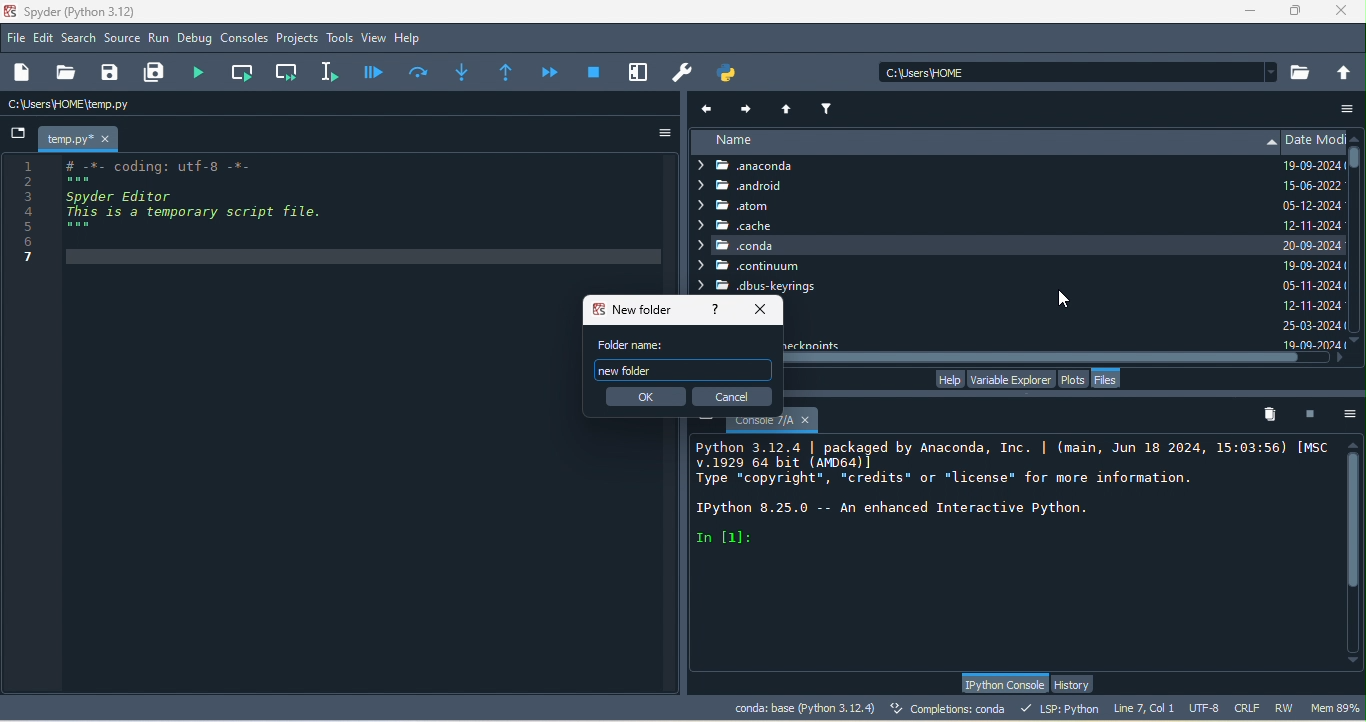  I want to click on console 7/a, so click(771, 424).